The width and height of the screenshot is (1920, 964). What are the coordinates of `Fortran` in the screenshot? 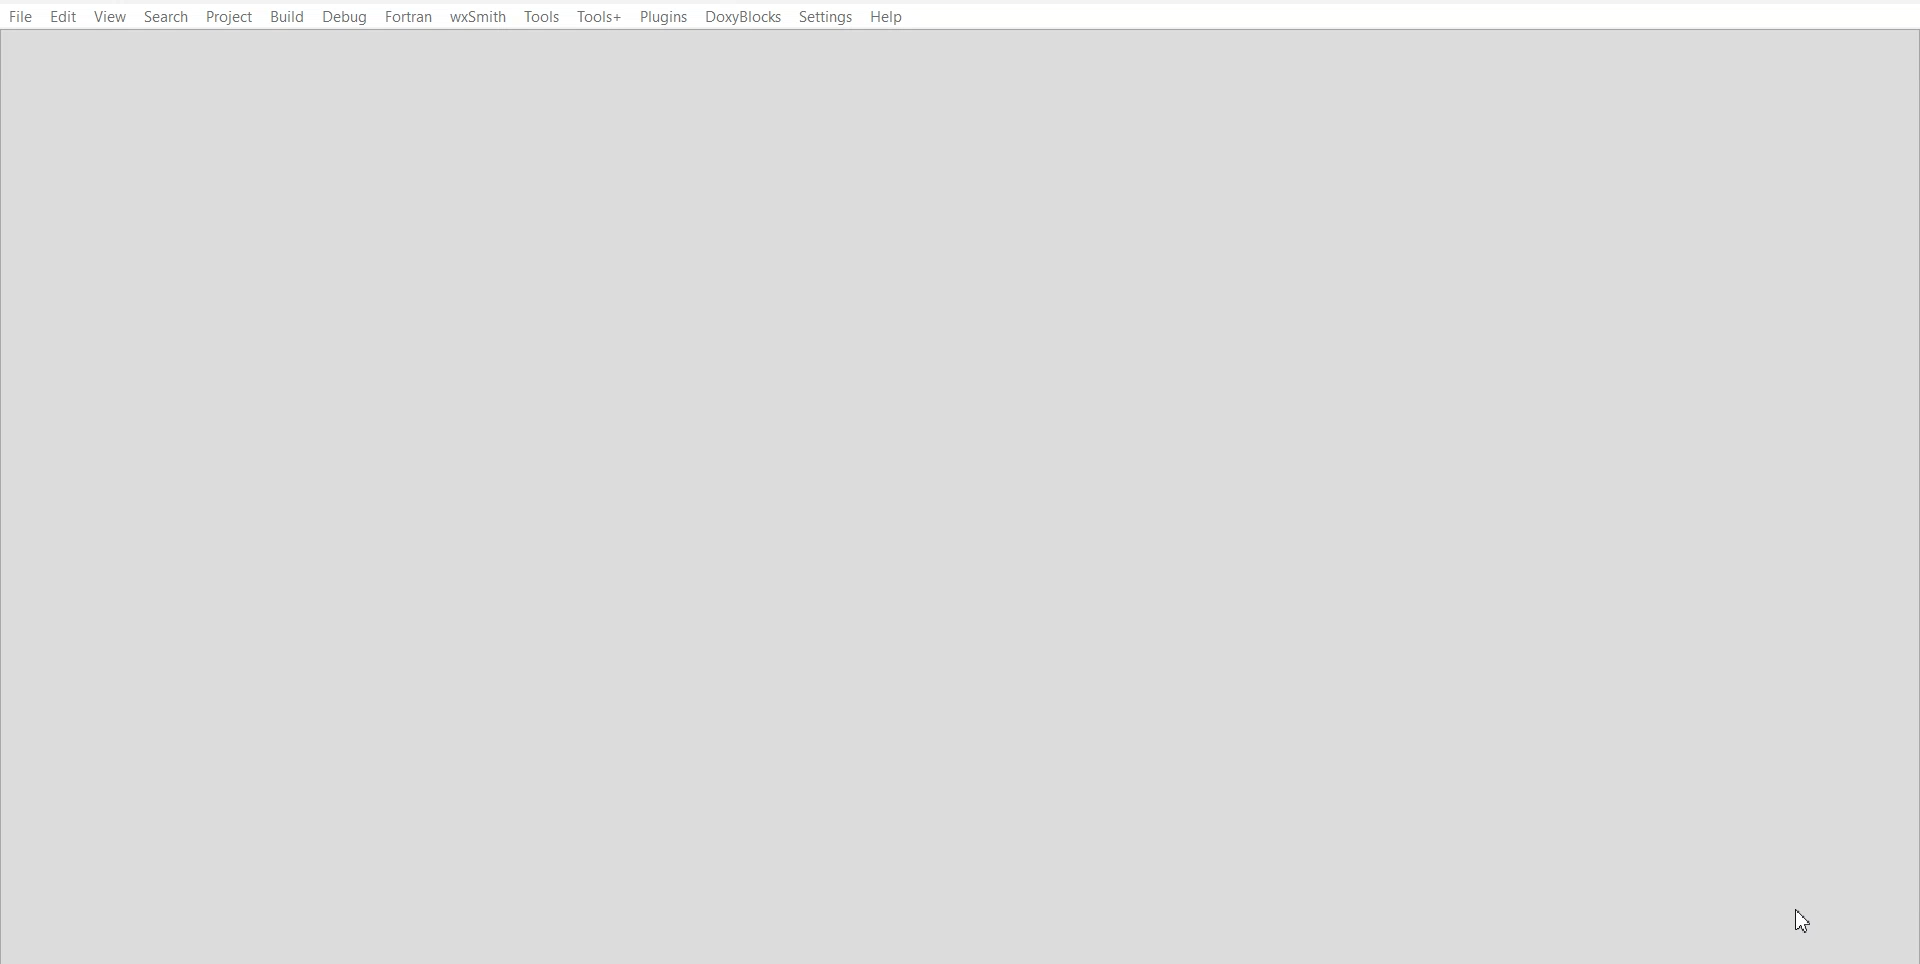 It's located at (410, 17).